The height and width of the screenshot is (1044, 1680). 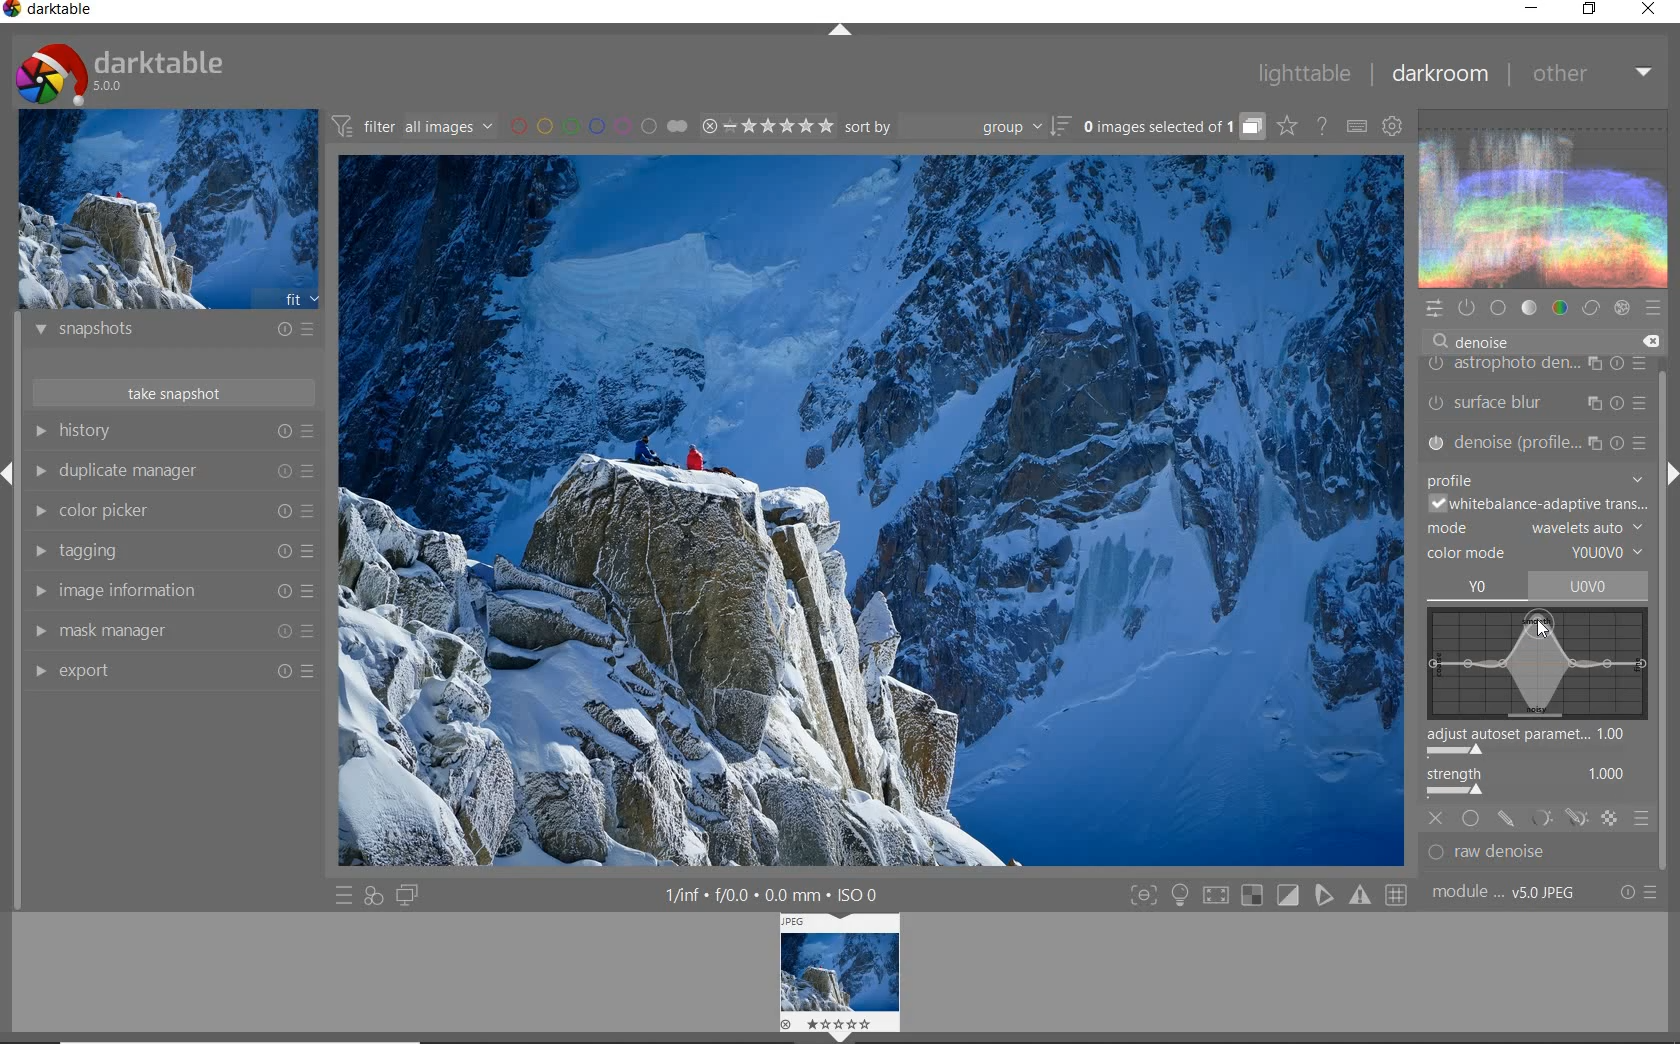 I want to click on YO, so click(x=1478, y=588).